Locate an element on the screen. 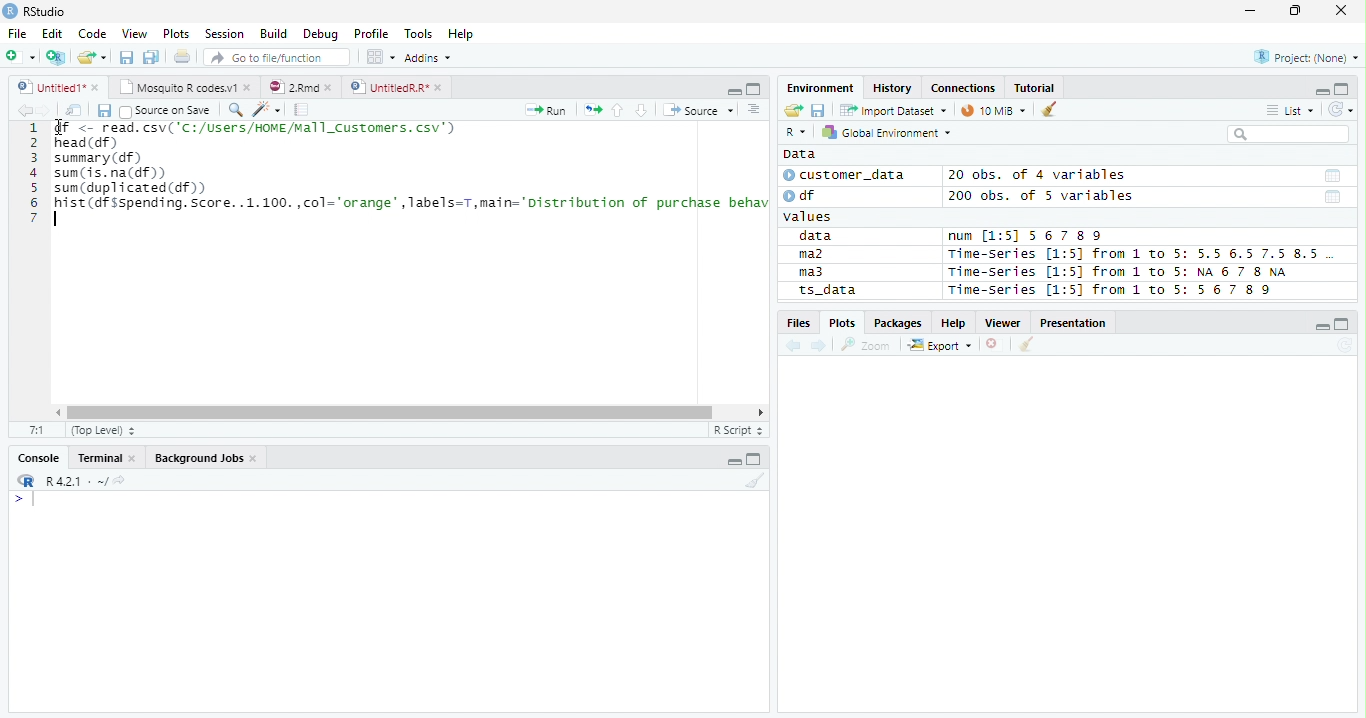  Minimize is located at coordinates (1323, 328).